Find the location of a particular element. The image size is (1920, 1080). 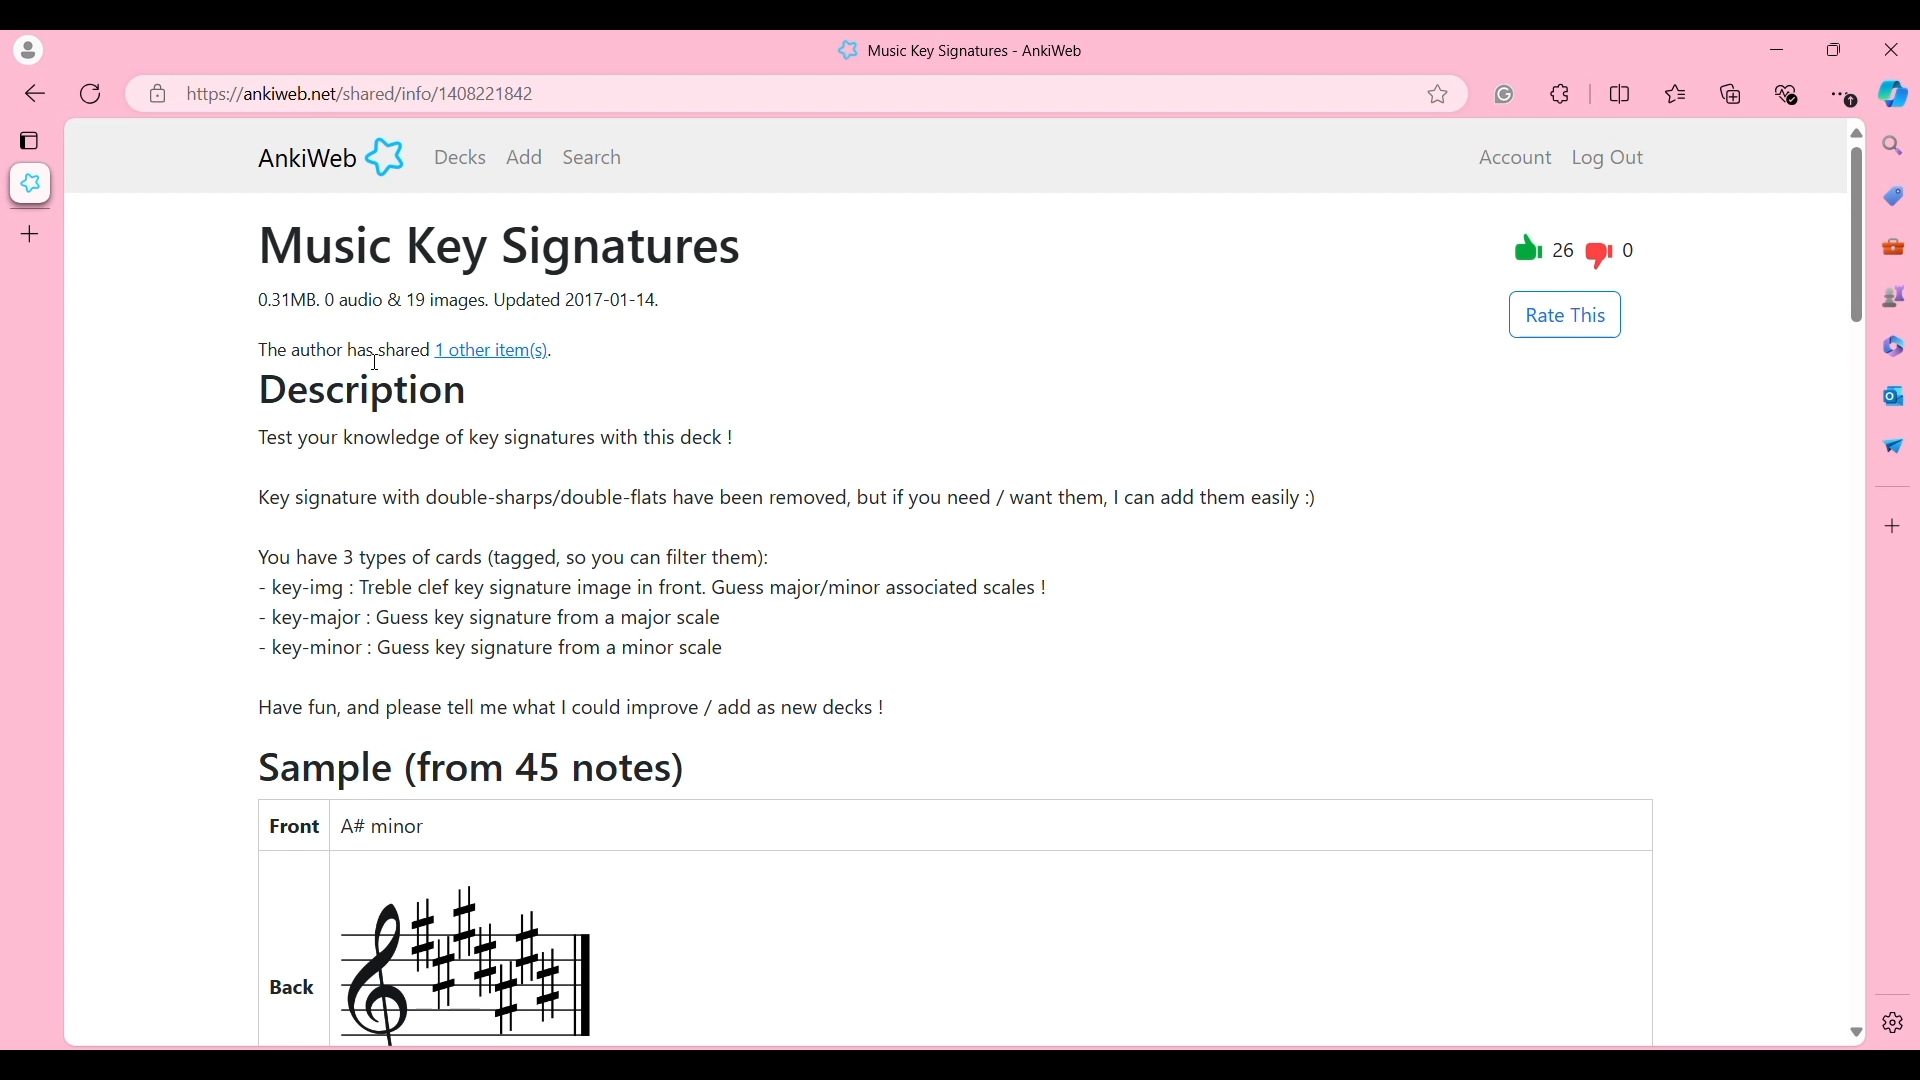

Quick share options by browser is located at coordinates (1893, 445).